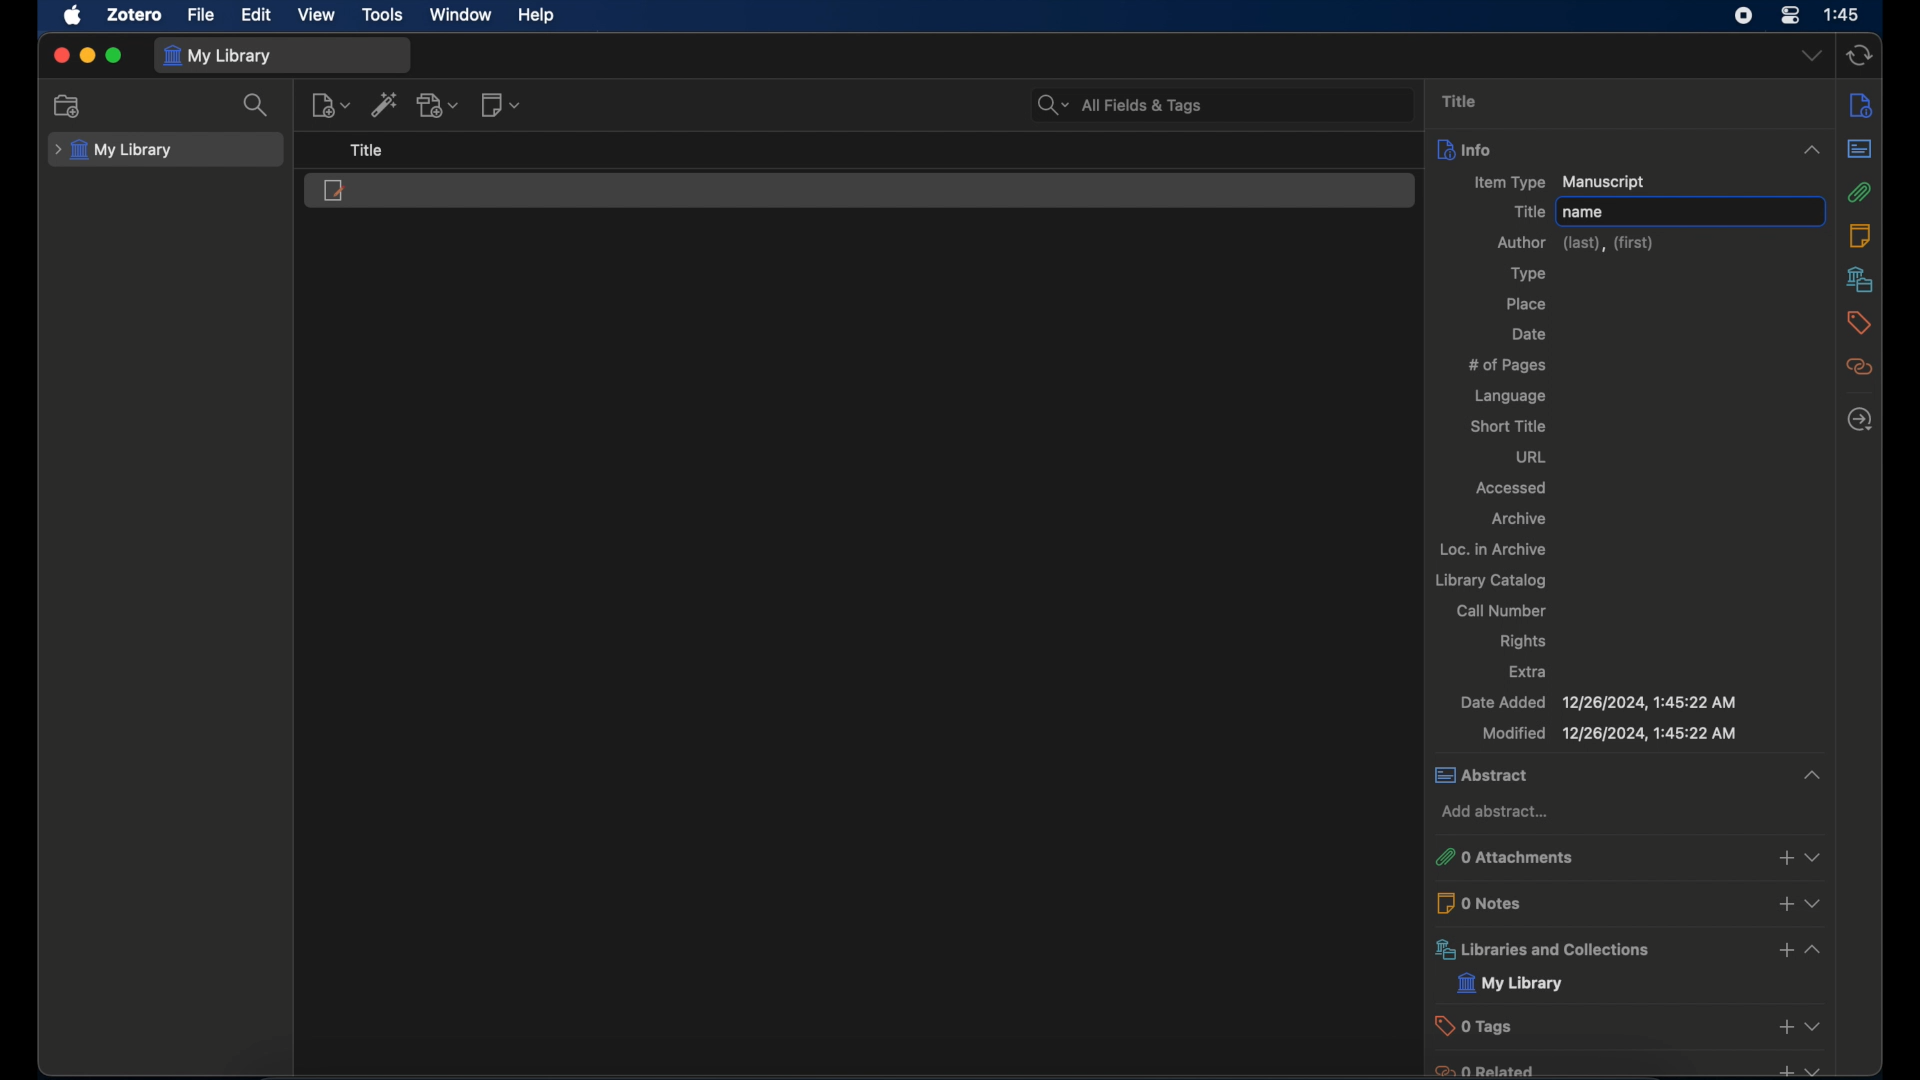  What do you see at coordinates (1510, 984) in the screenshot?
I see `my library` at bounding box center [1510, 984].